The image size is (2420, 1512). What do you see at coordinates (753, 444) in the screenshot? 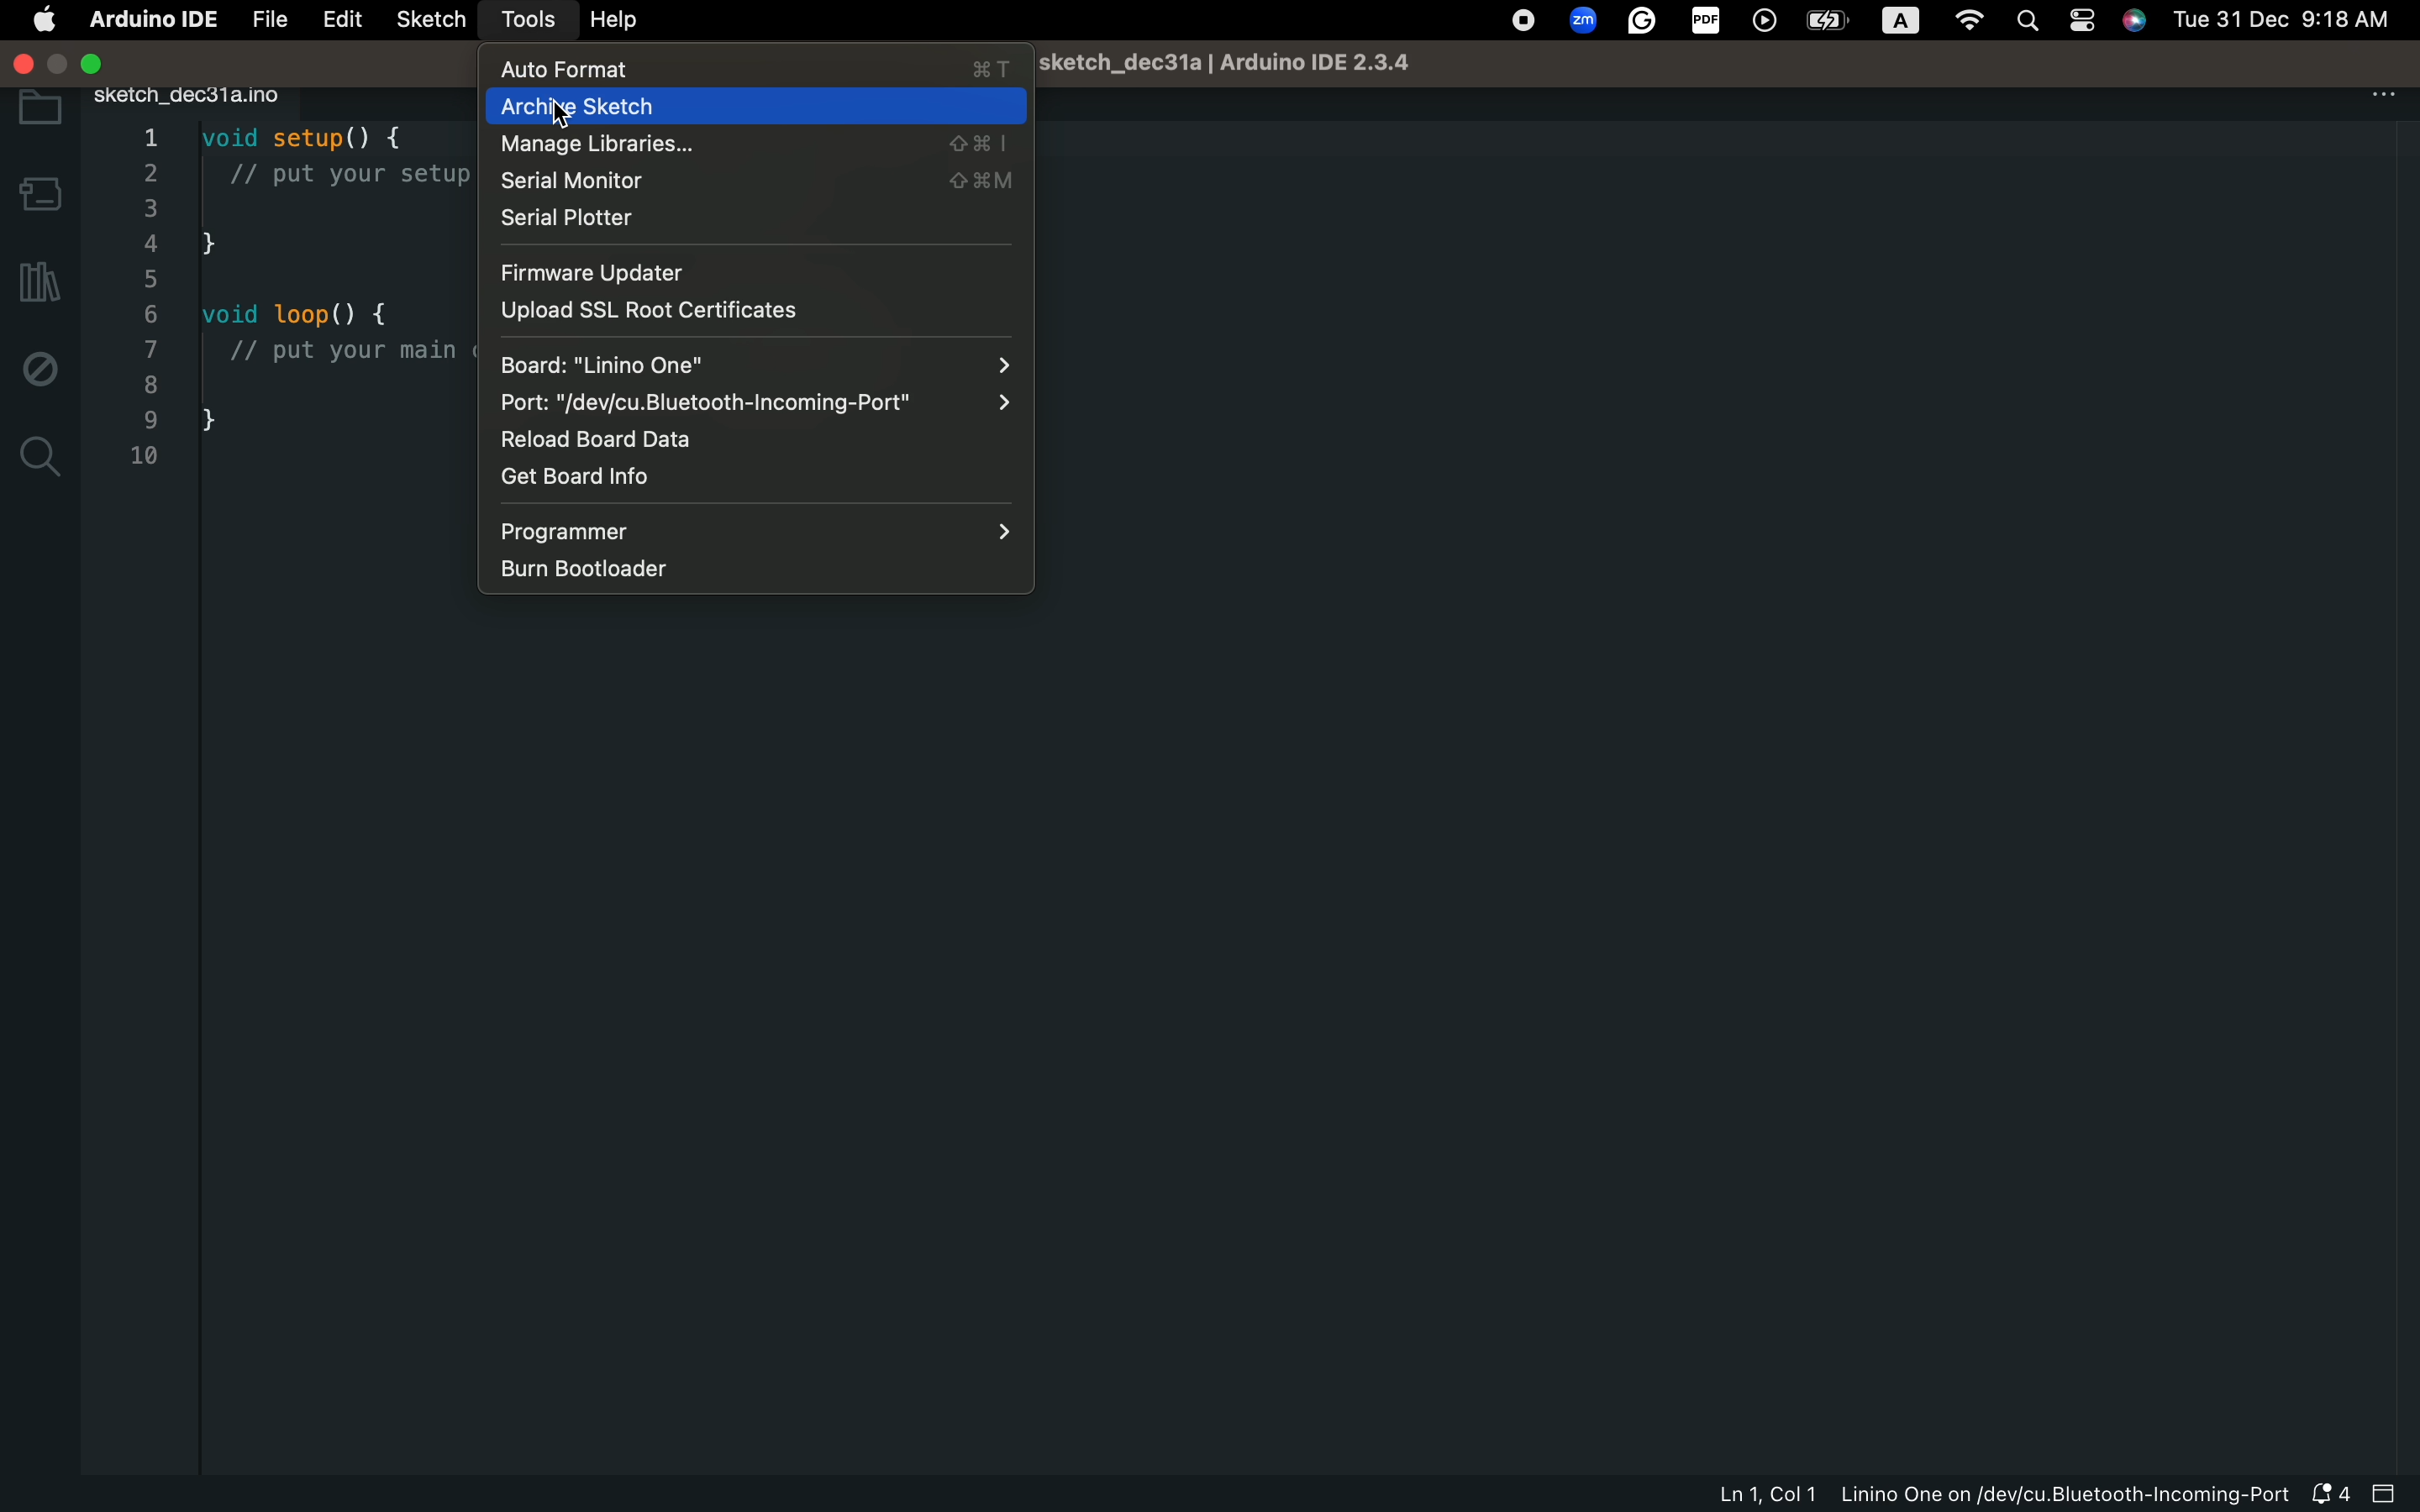
I see `Reload board data ` at bounding box center [753, 444].